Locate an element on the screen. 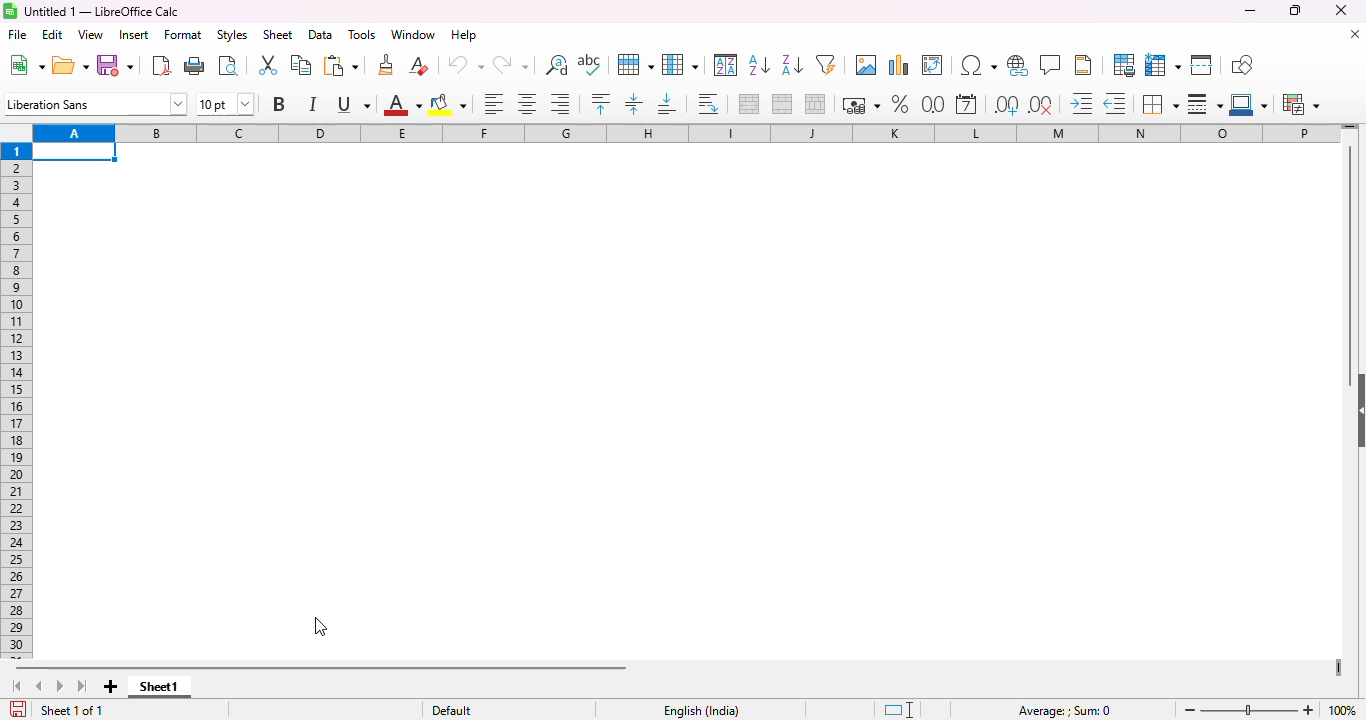 The image size is (1366, 720). sort ascending is located at coordinates (759, 65).